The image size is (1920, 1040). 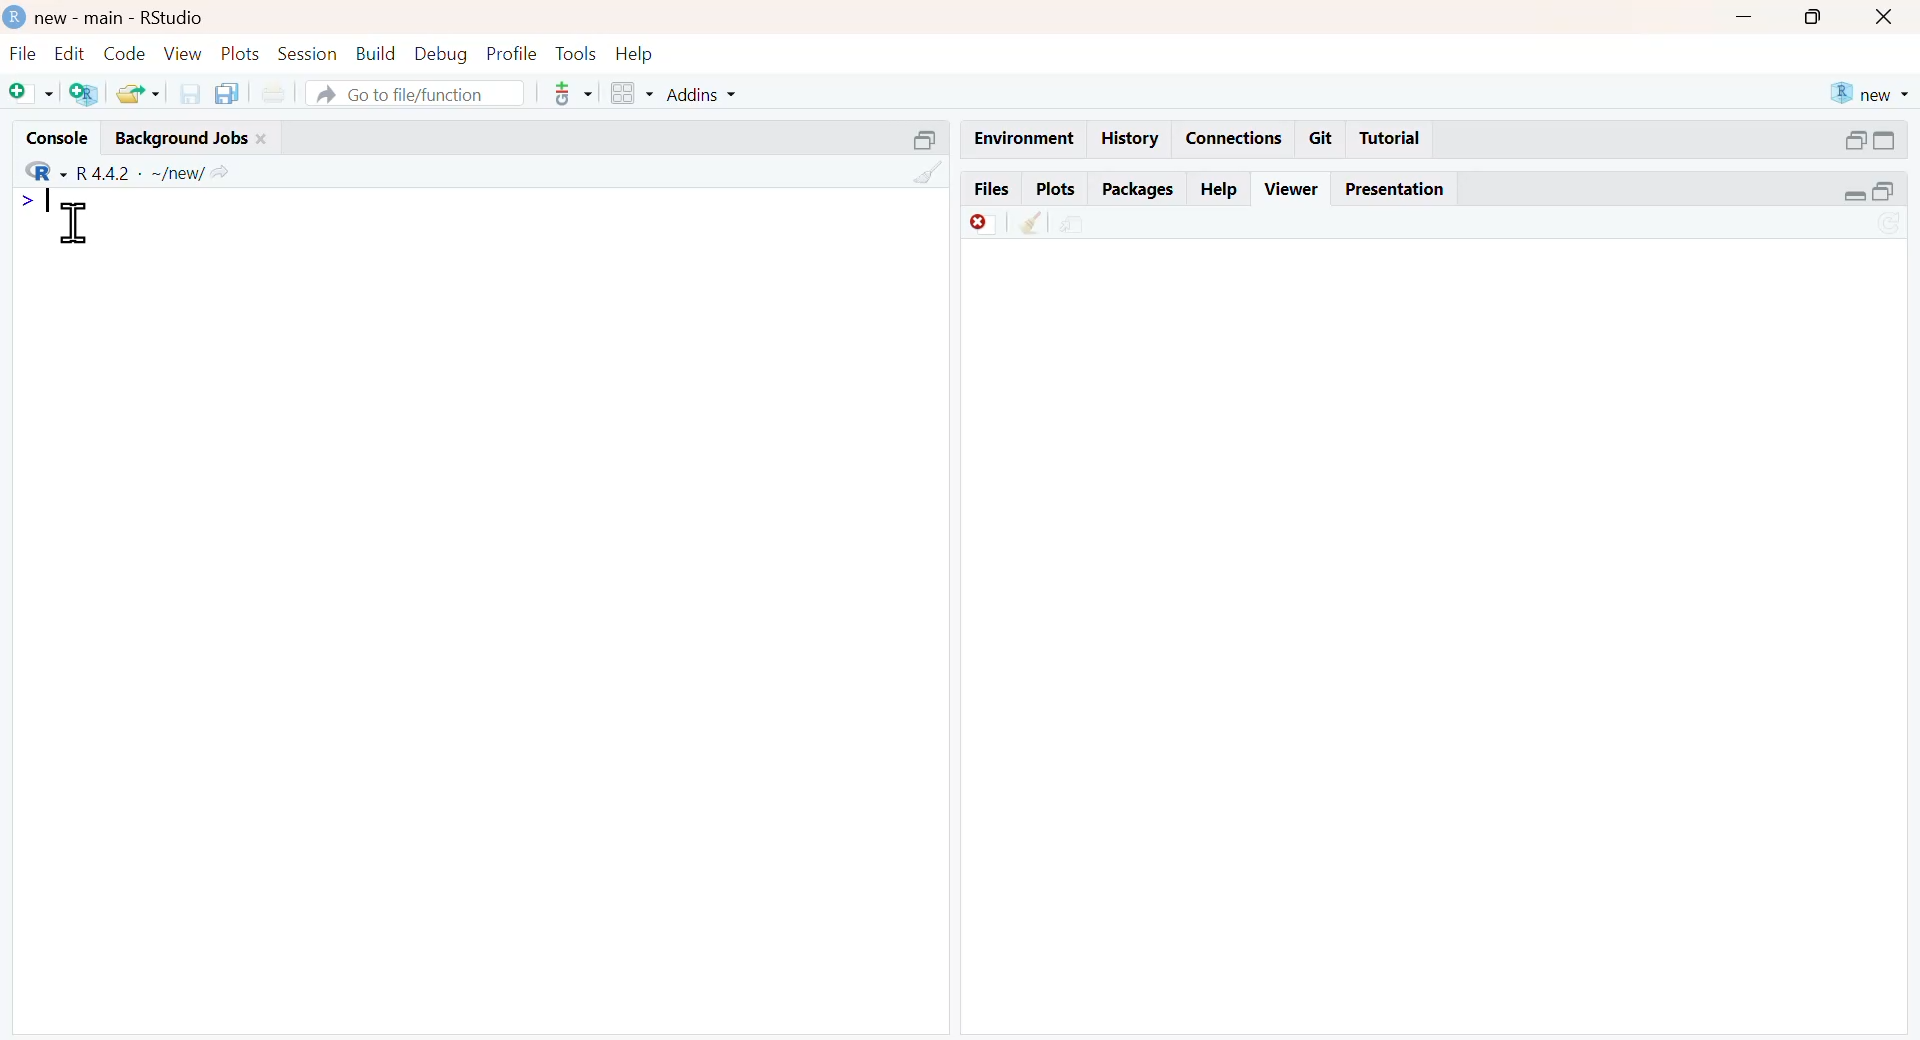 I want to click on debug, so click(x=443, y=53).